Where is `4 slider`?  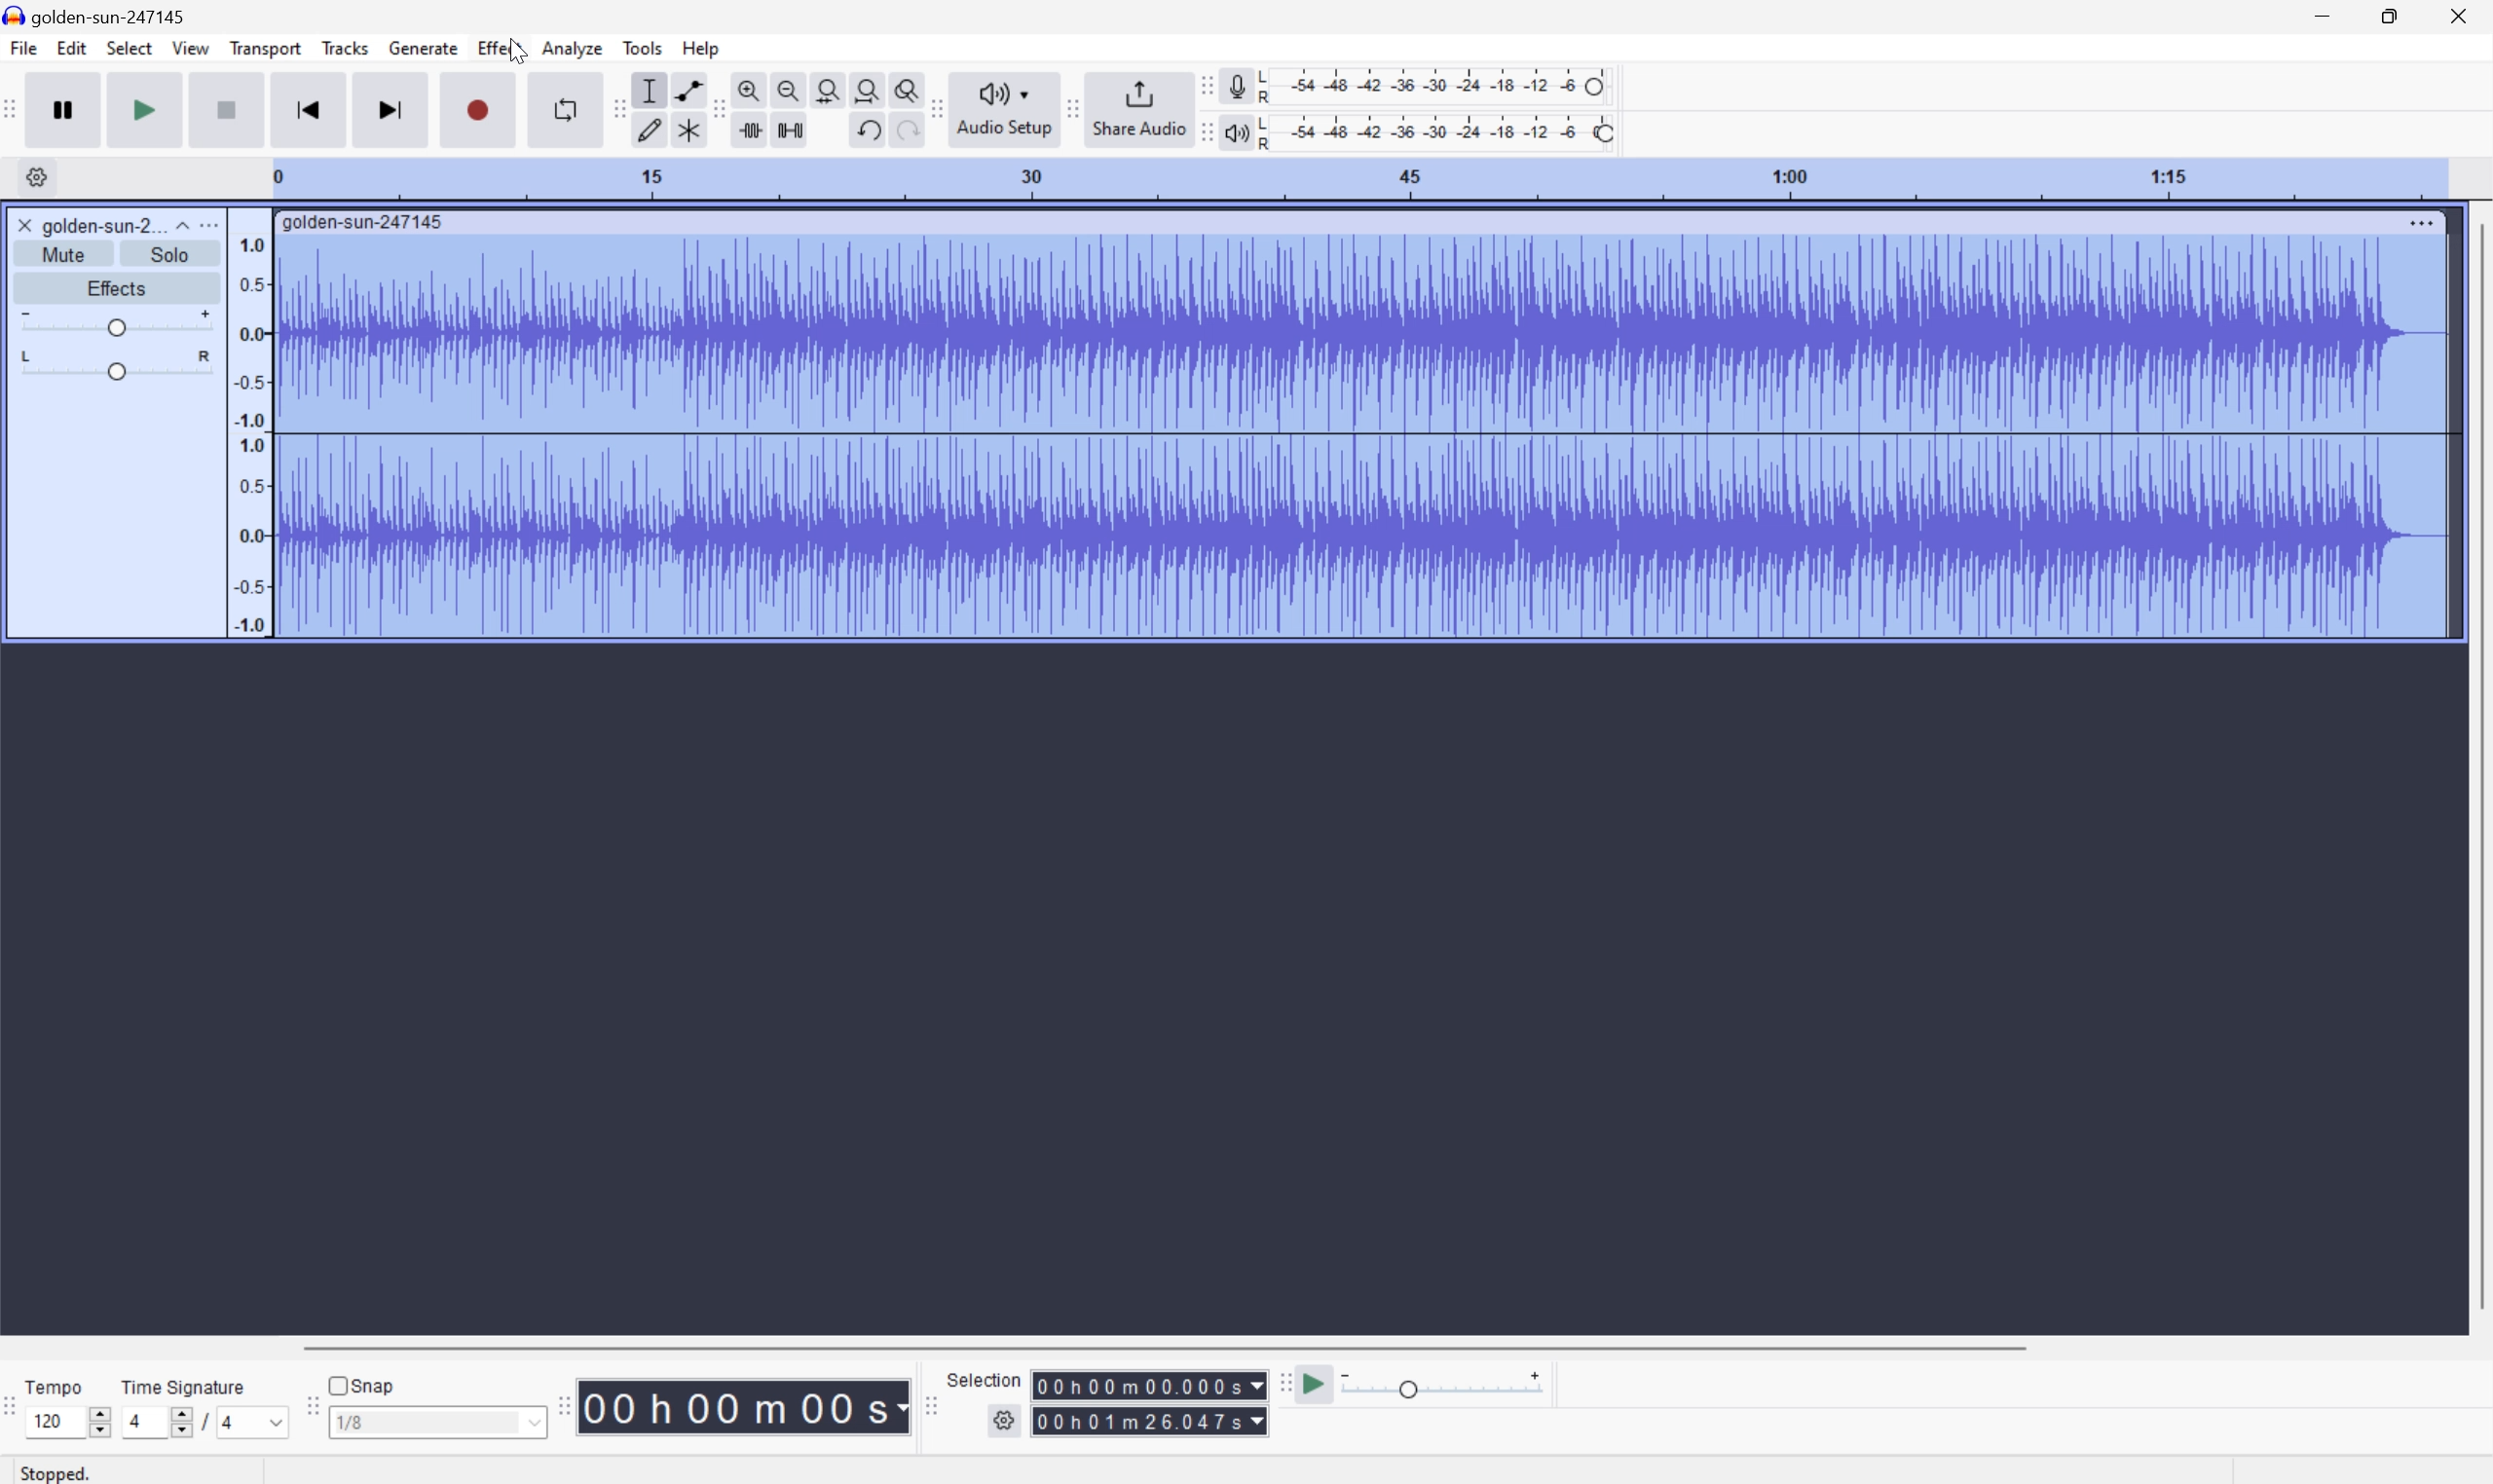 4 slider is located at coordinates (153, 1421).